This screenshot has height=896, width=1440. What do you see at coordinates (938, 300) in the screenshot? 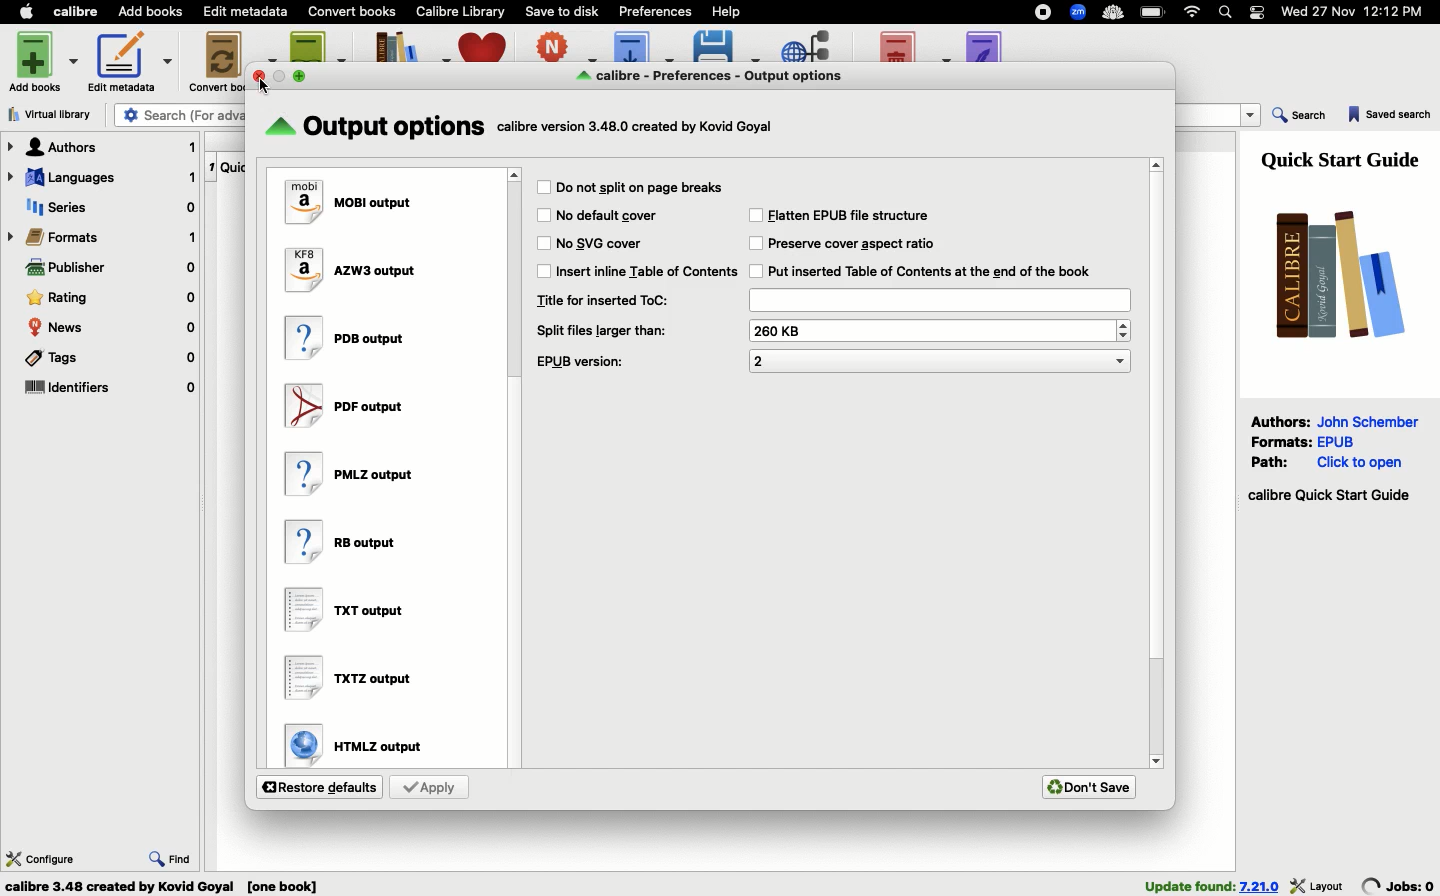
I see `Title` at bounding box center [938, 300].